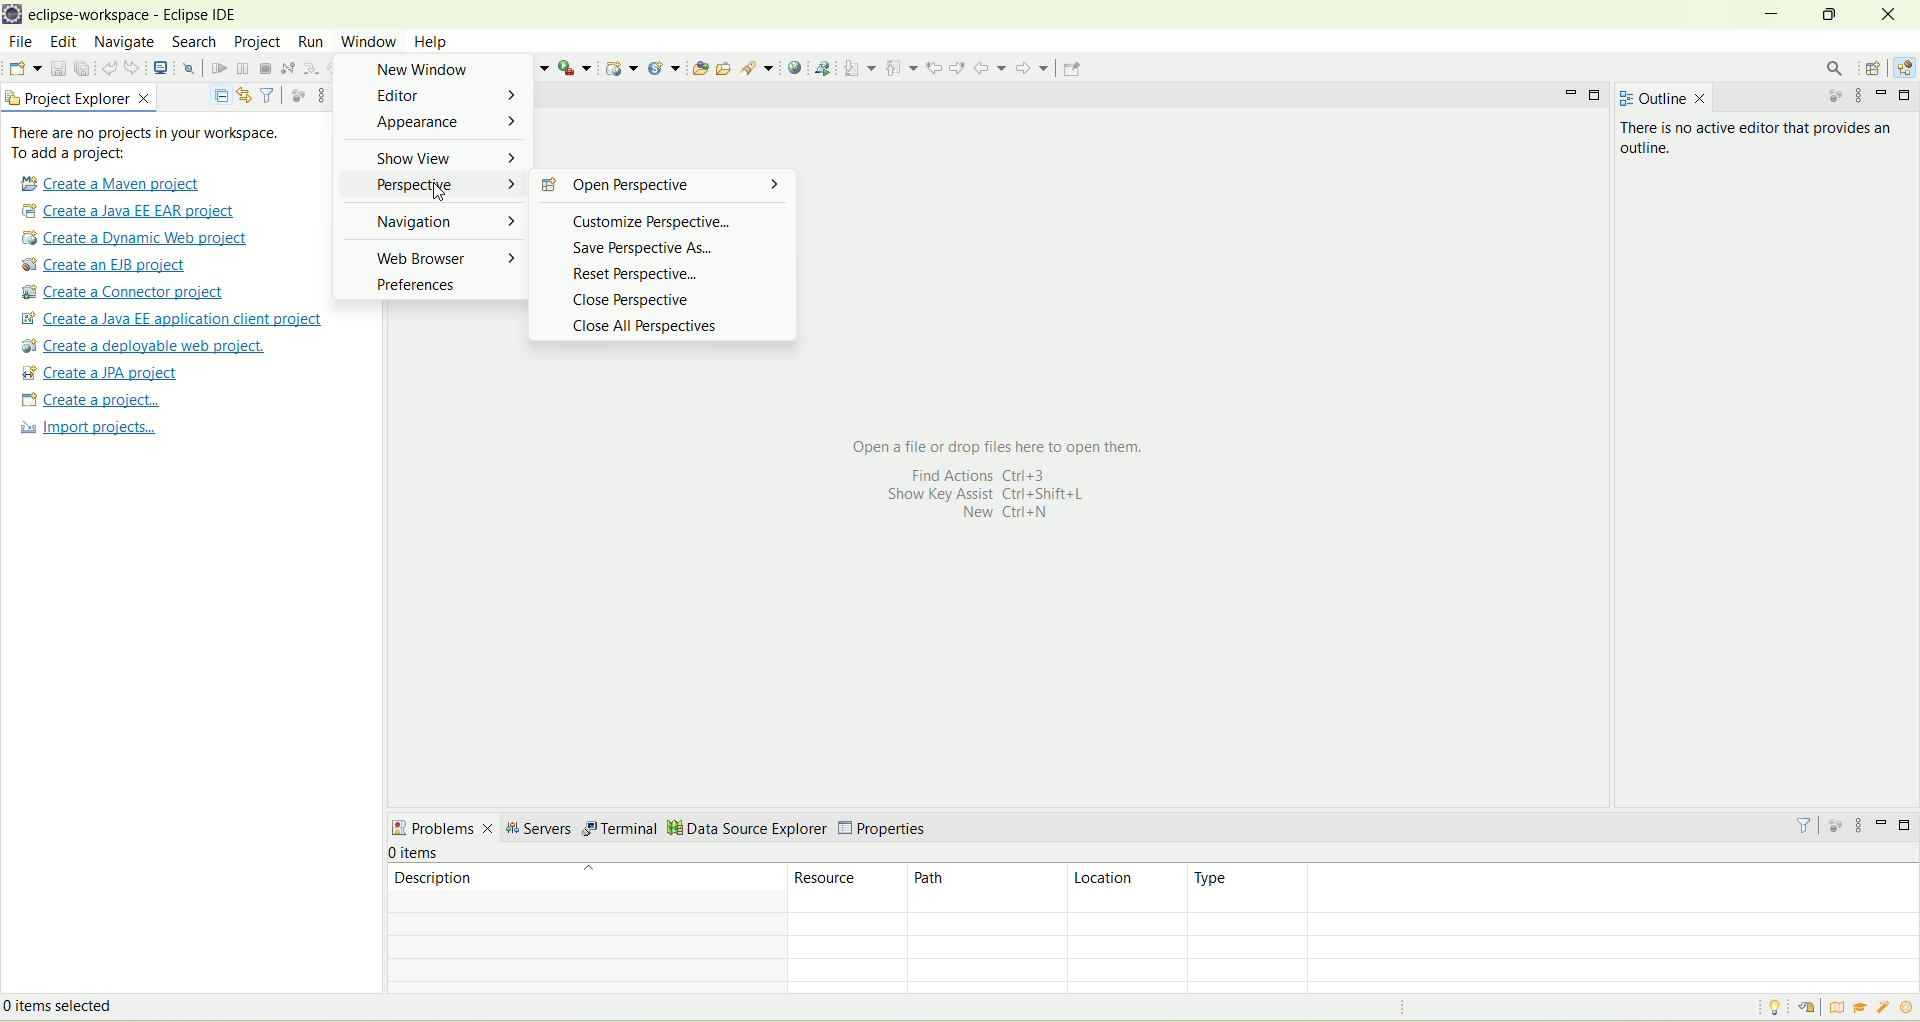 The width and height of the screenshot is (1920, 1022). Describe the element at coordinates (56, 68) in the screenshot. I see `save` at that location.